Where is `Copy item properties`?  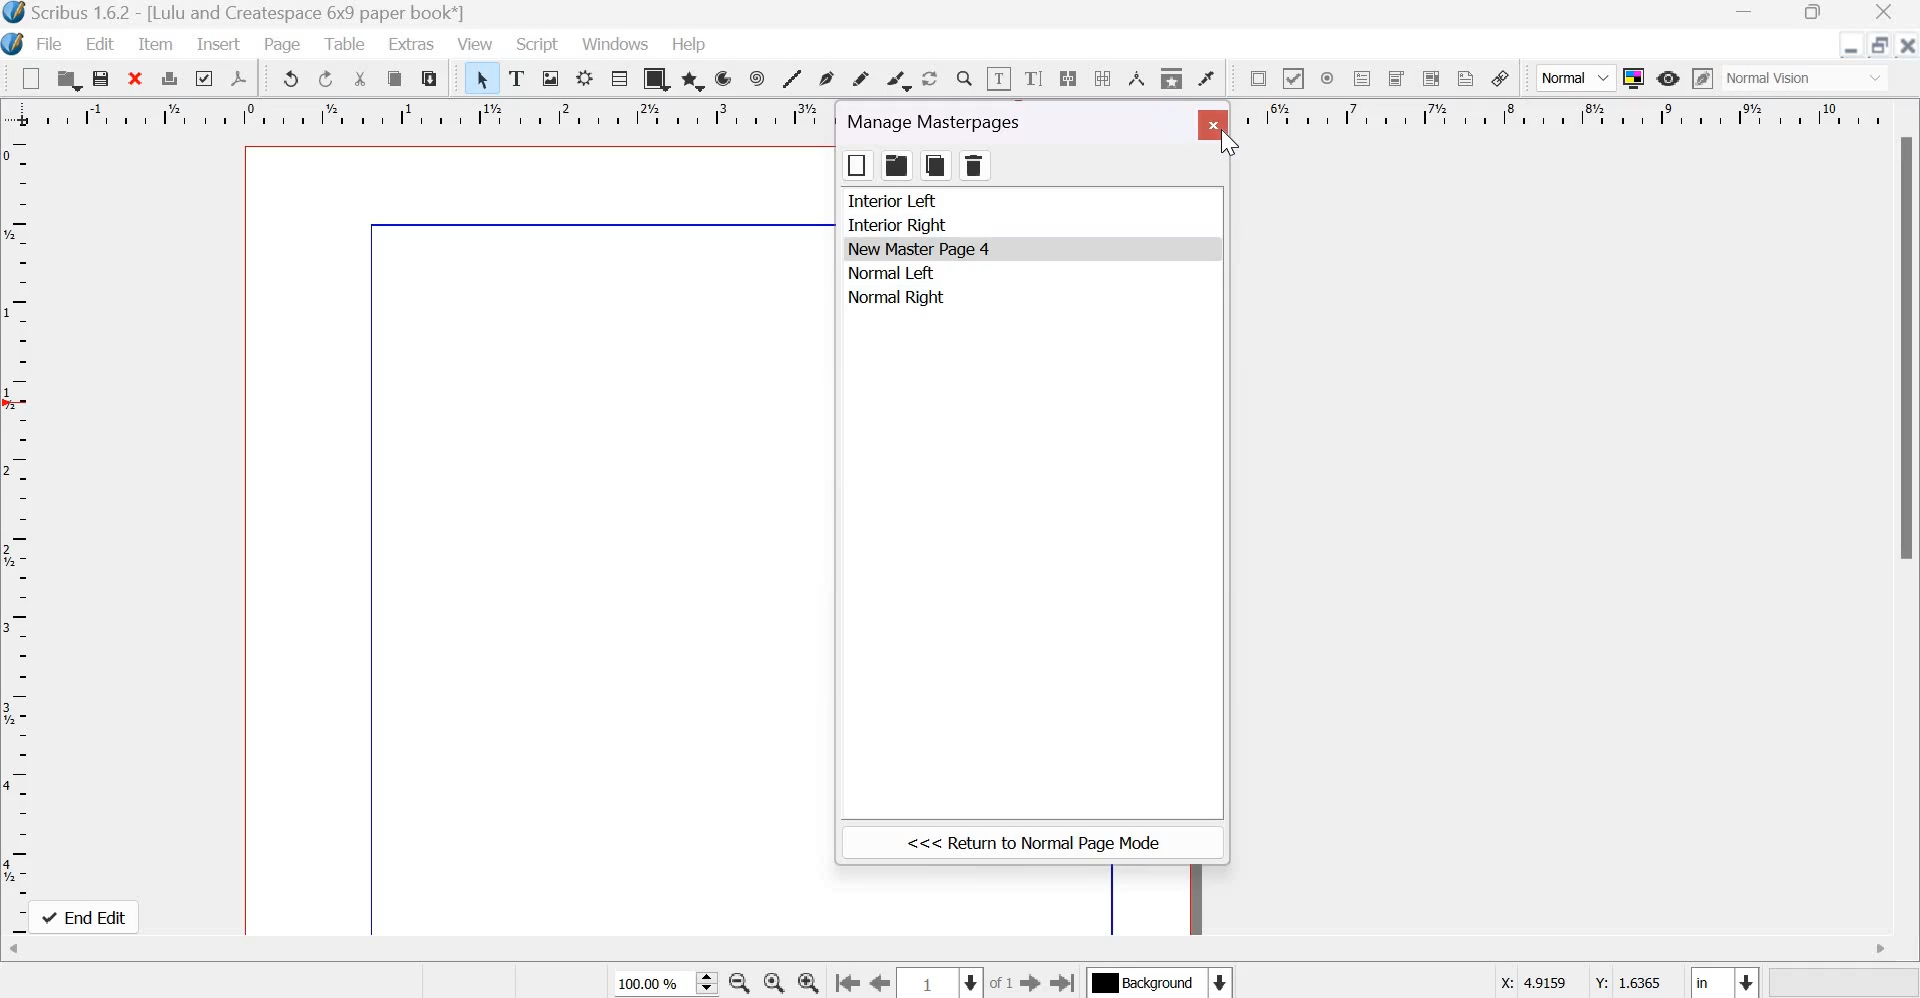
Copy item properties is located at coordinates (1172, 78).